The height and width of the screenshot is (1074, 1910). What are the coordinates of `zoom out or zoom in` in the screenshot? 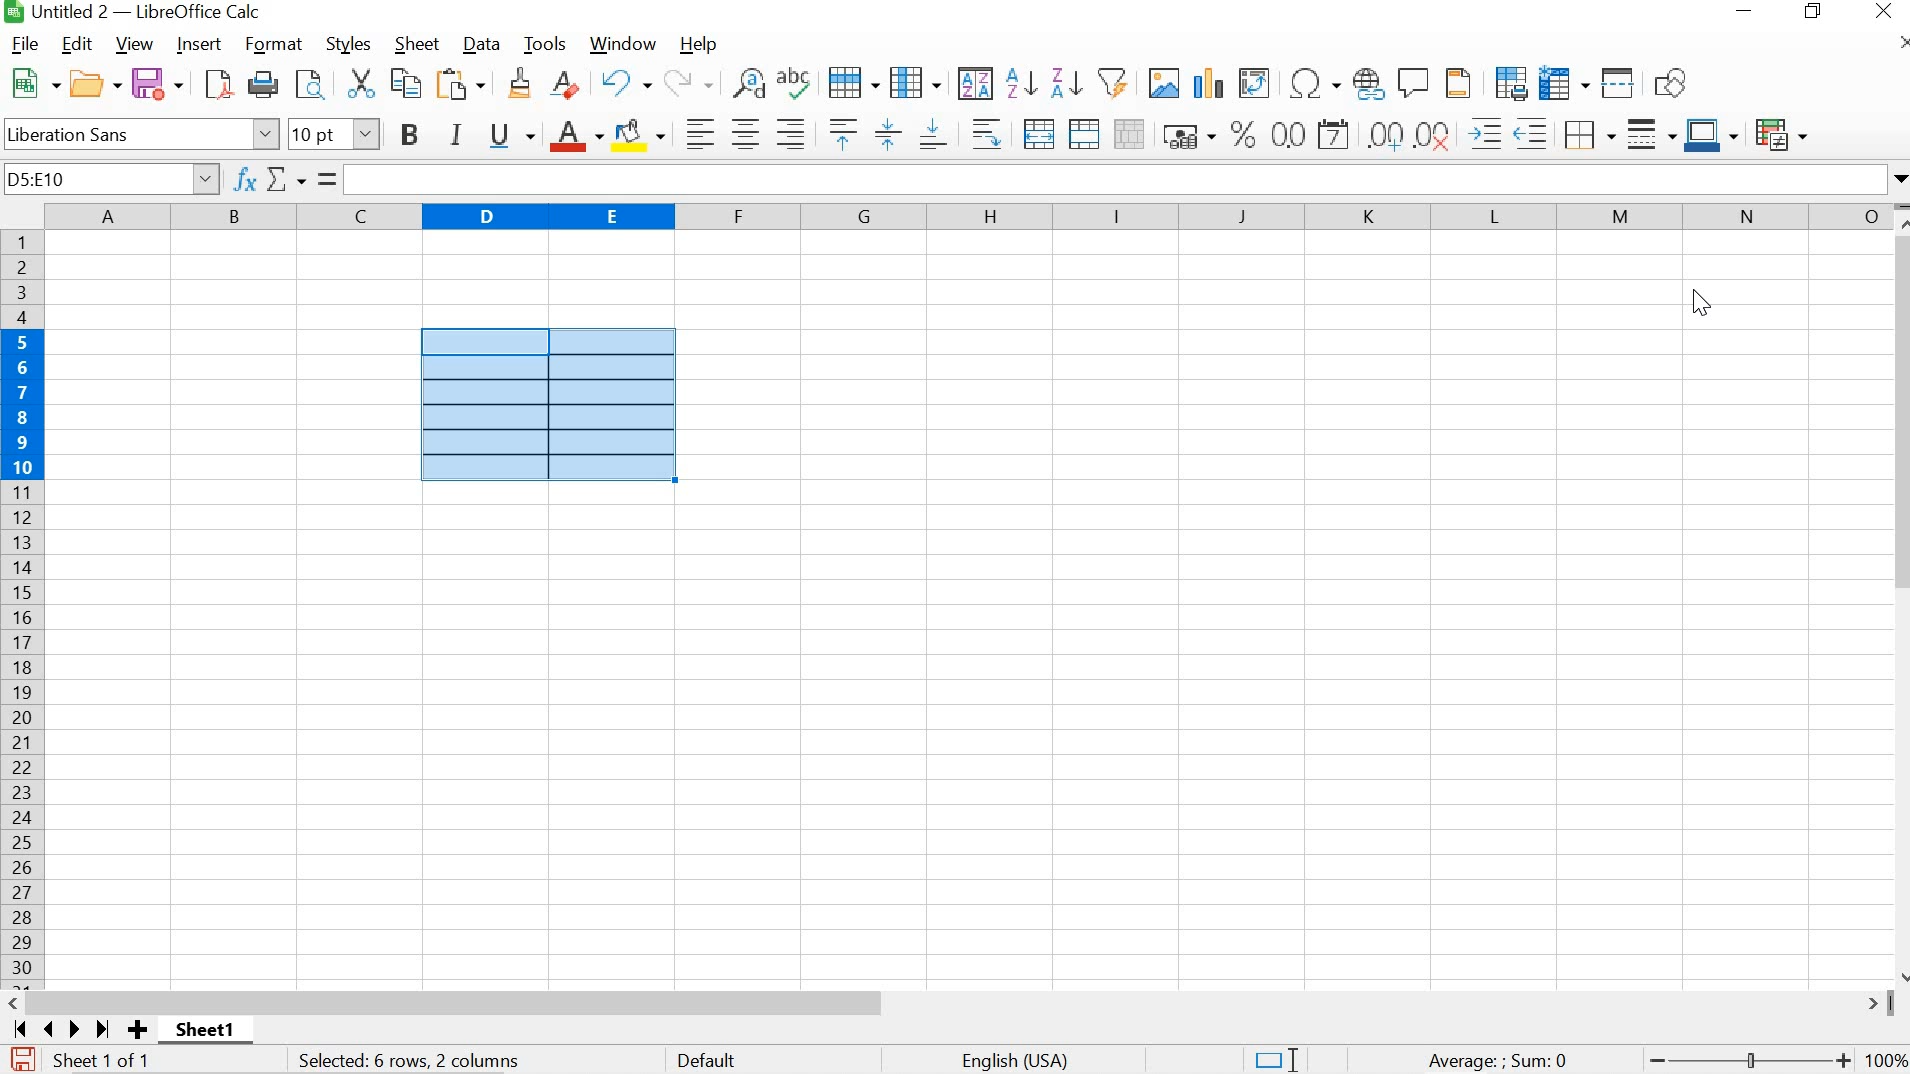 It's located at (1746, 1062).